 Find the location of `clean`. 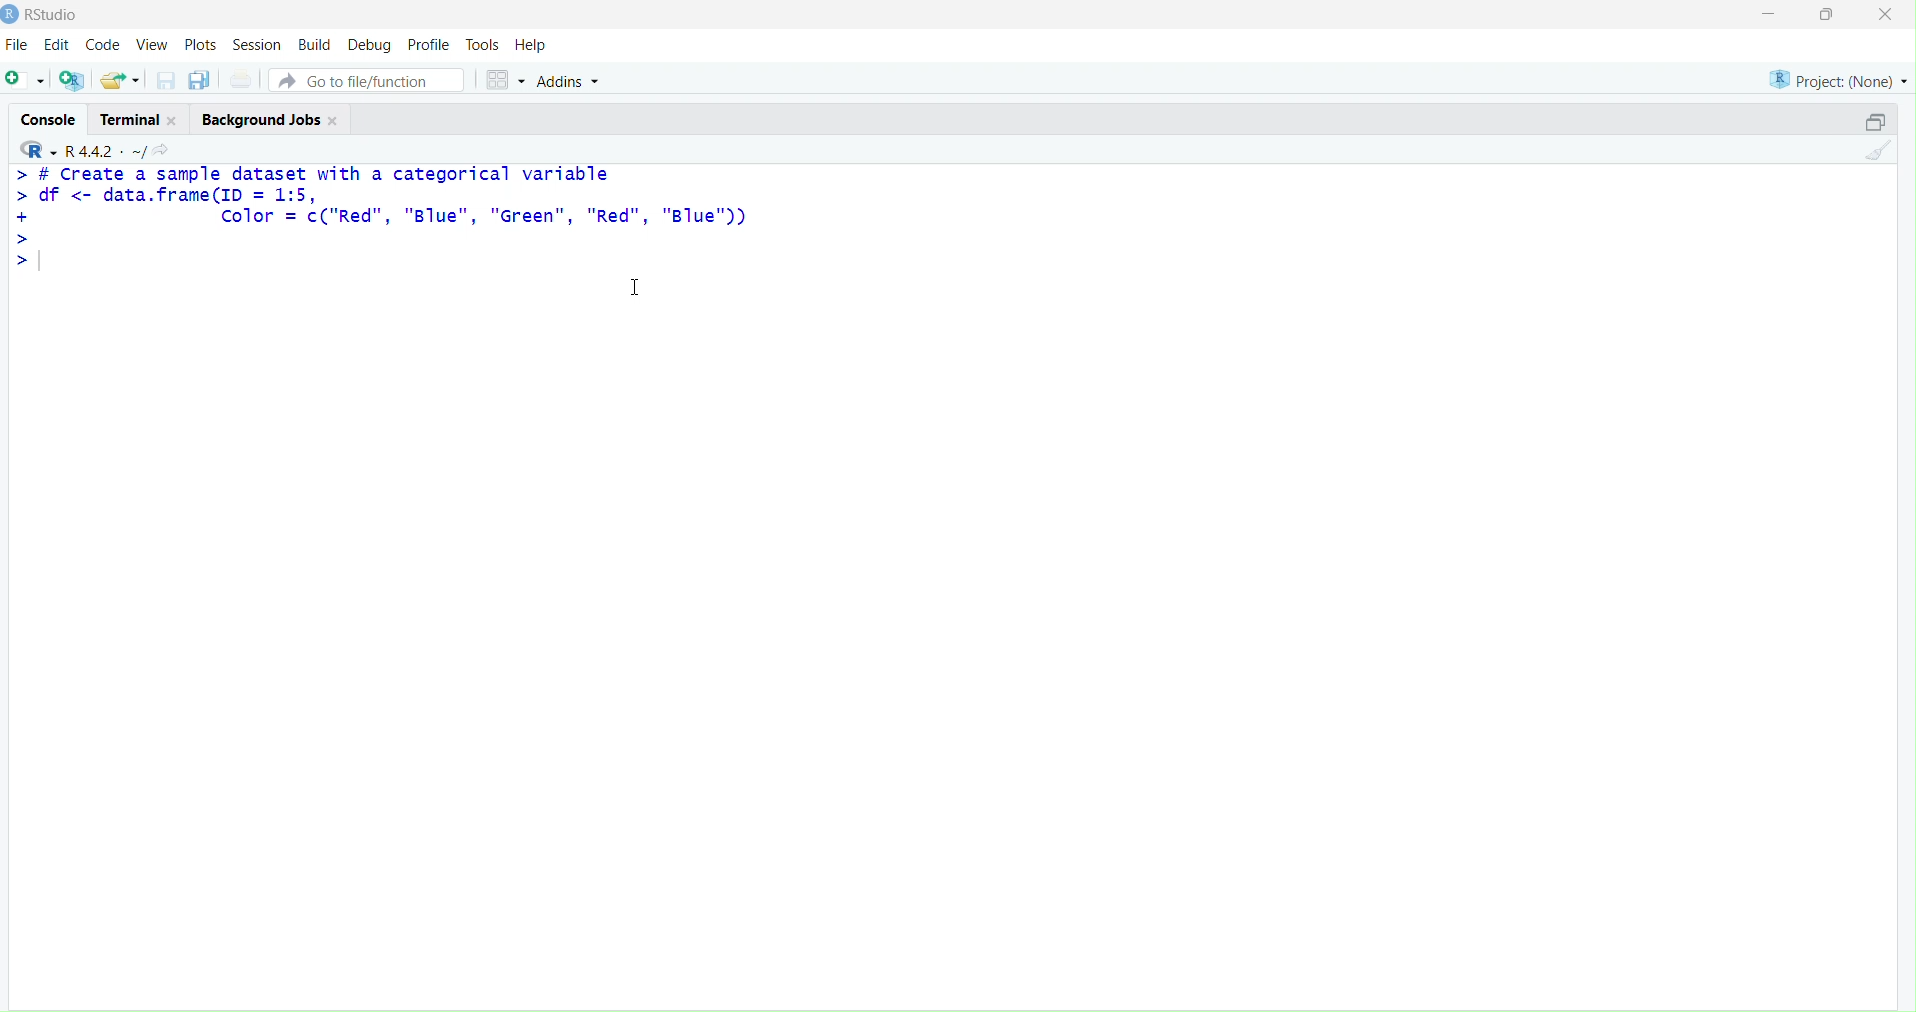

clean is located at coordinates (1878, 150).